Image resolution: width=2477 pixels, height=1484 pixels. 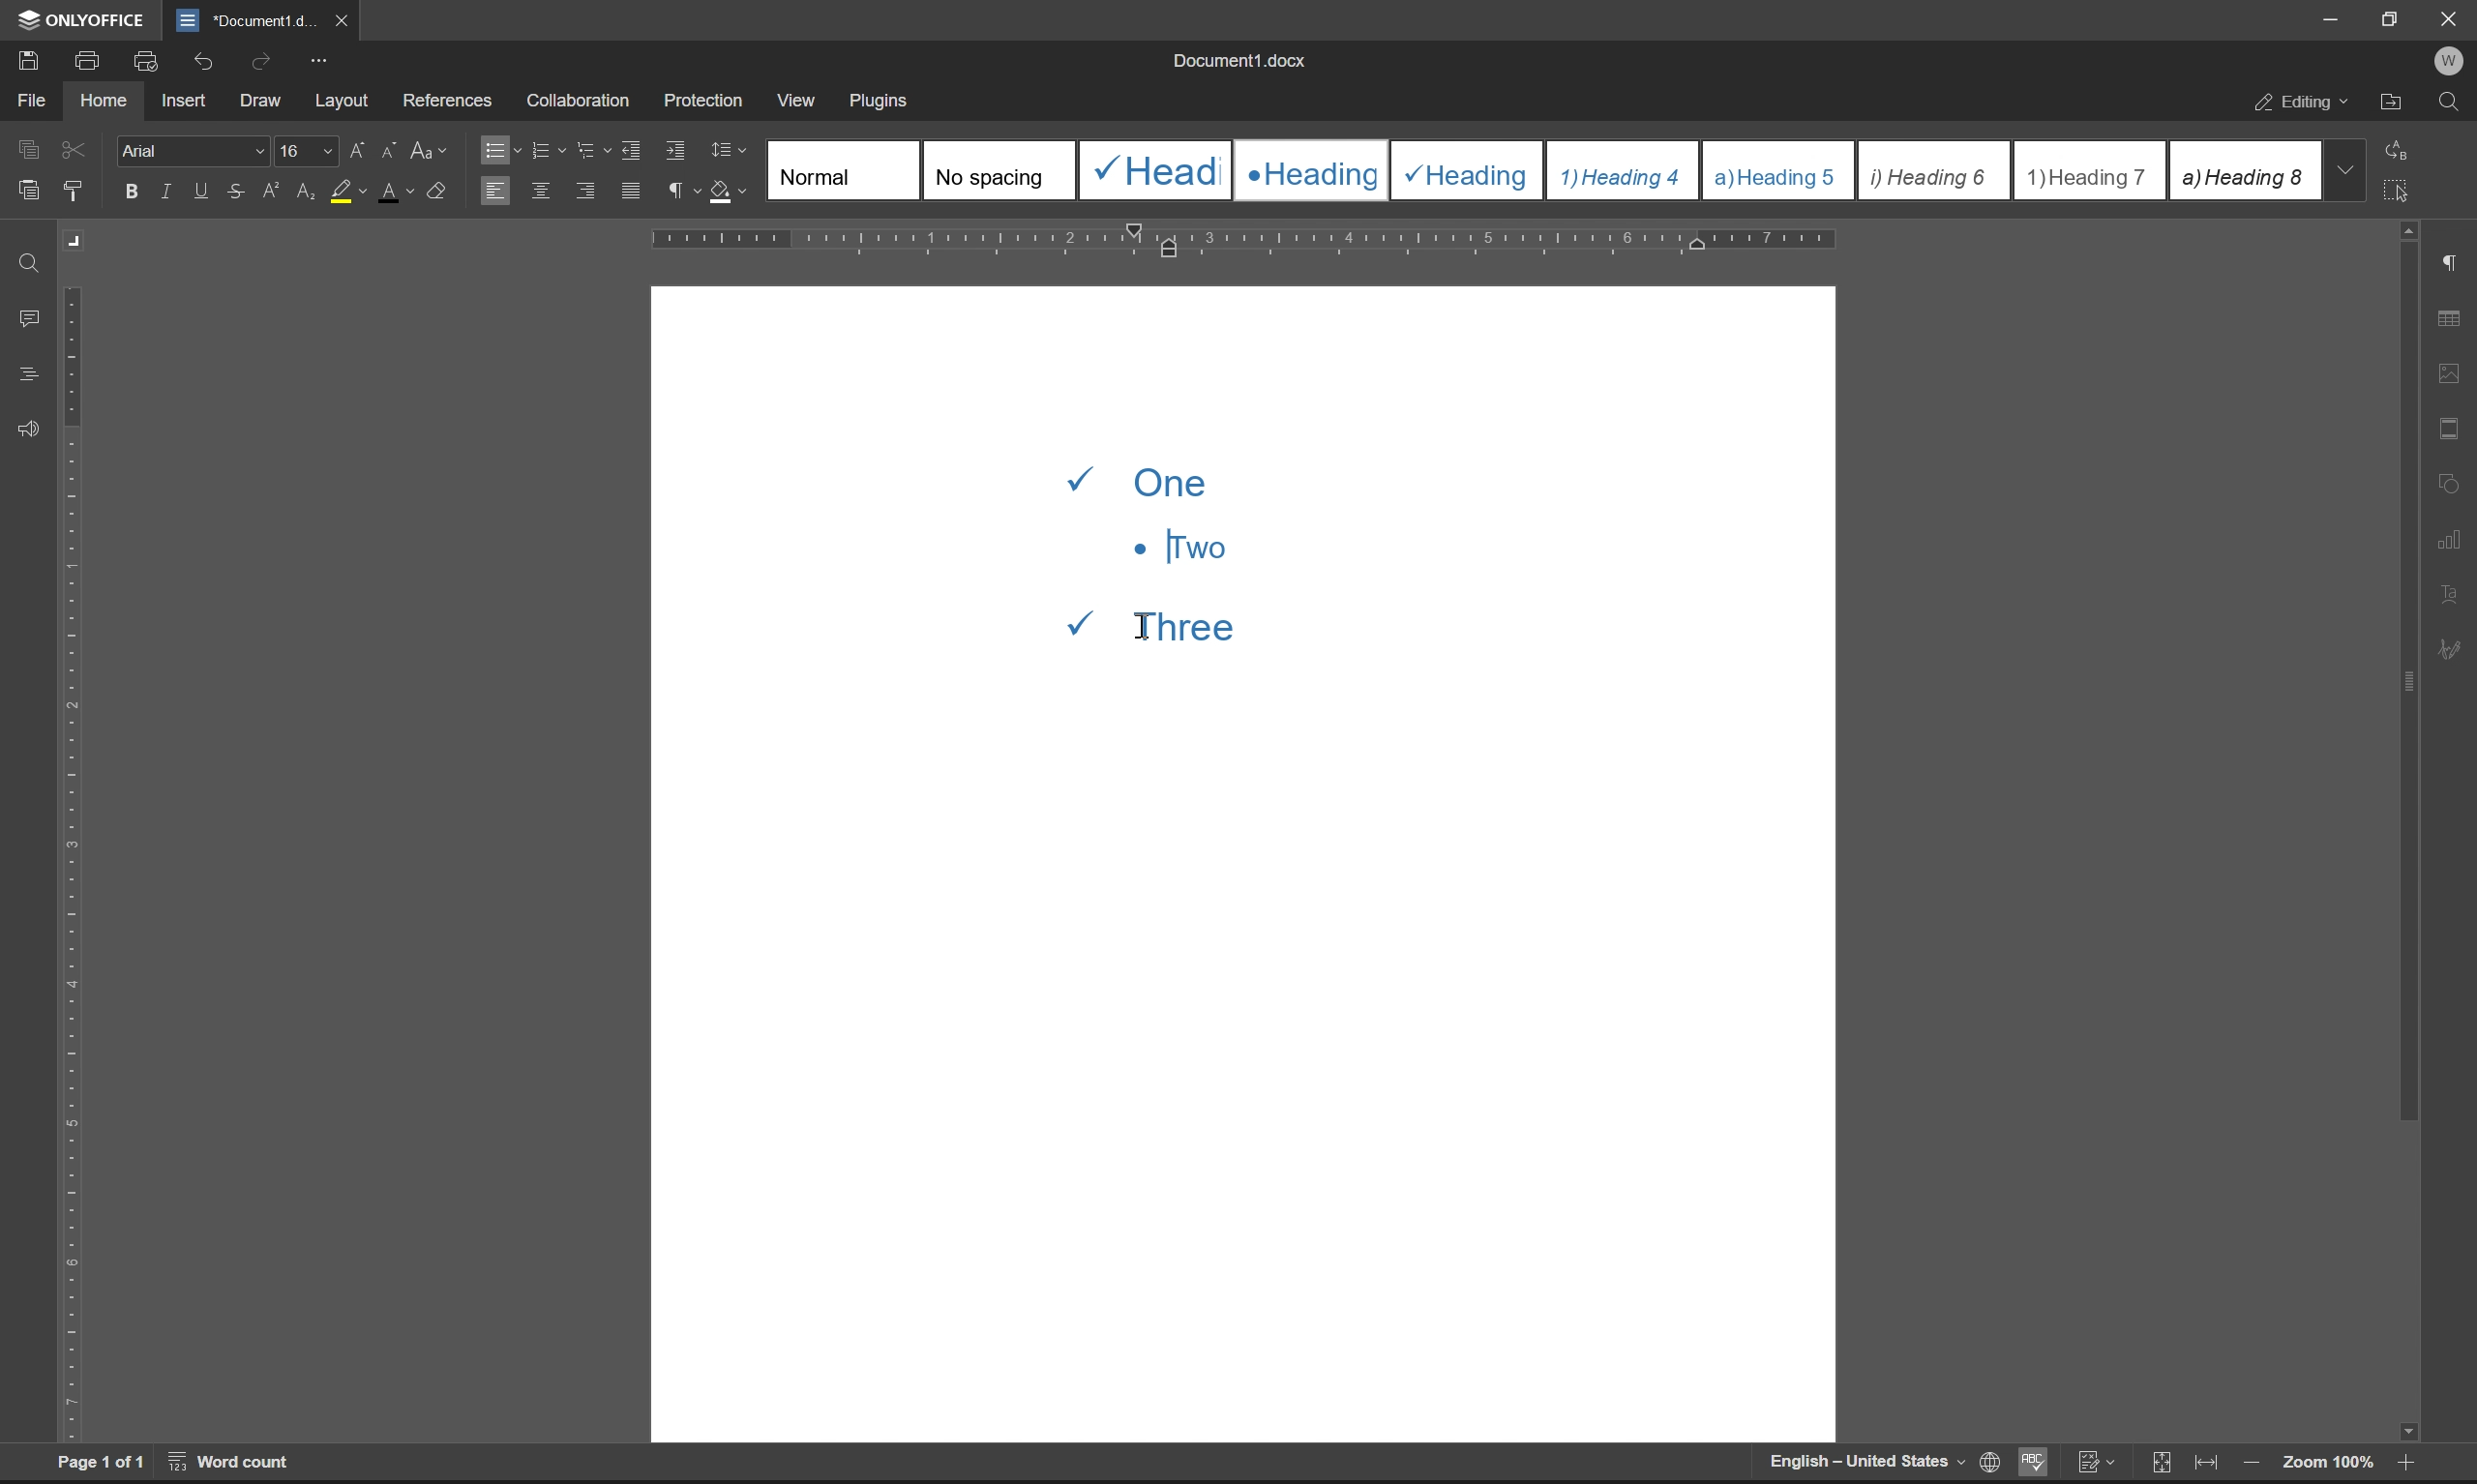 What do you see at coordinates (274, 191) in the screenshot?
I see `superscript` at bounding box center [274, 191].